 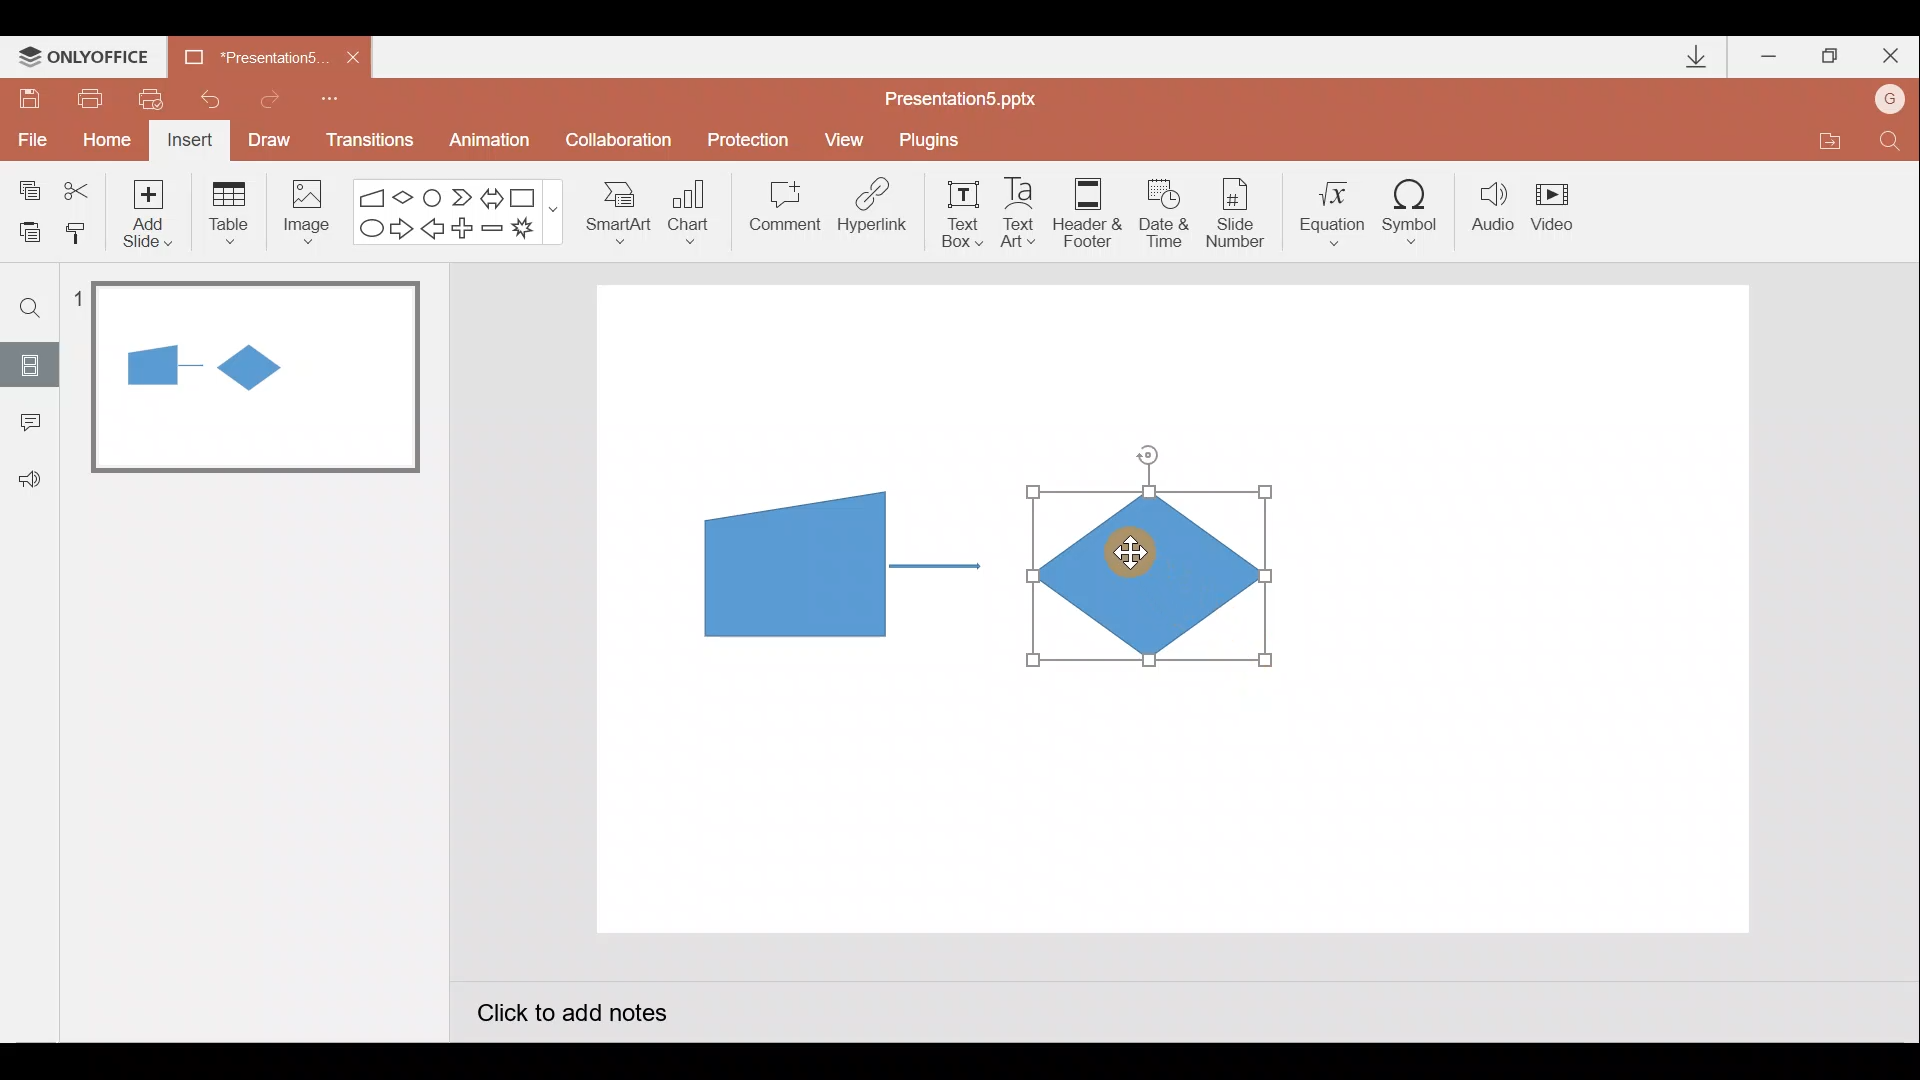 What do you see at coordinates (1336, 210) in the screenshot?
I see `Equation` at bounding box center [1336, 210].